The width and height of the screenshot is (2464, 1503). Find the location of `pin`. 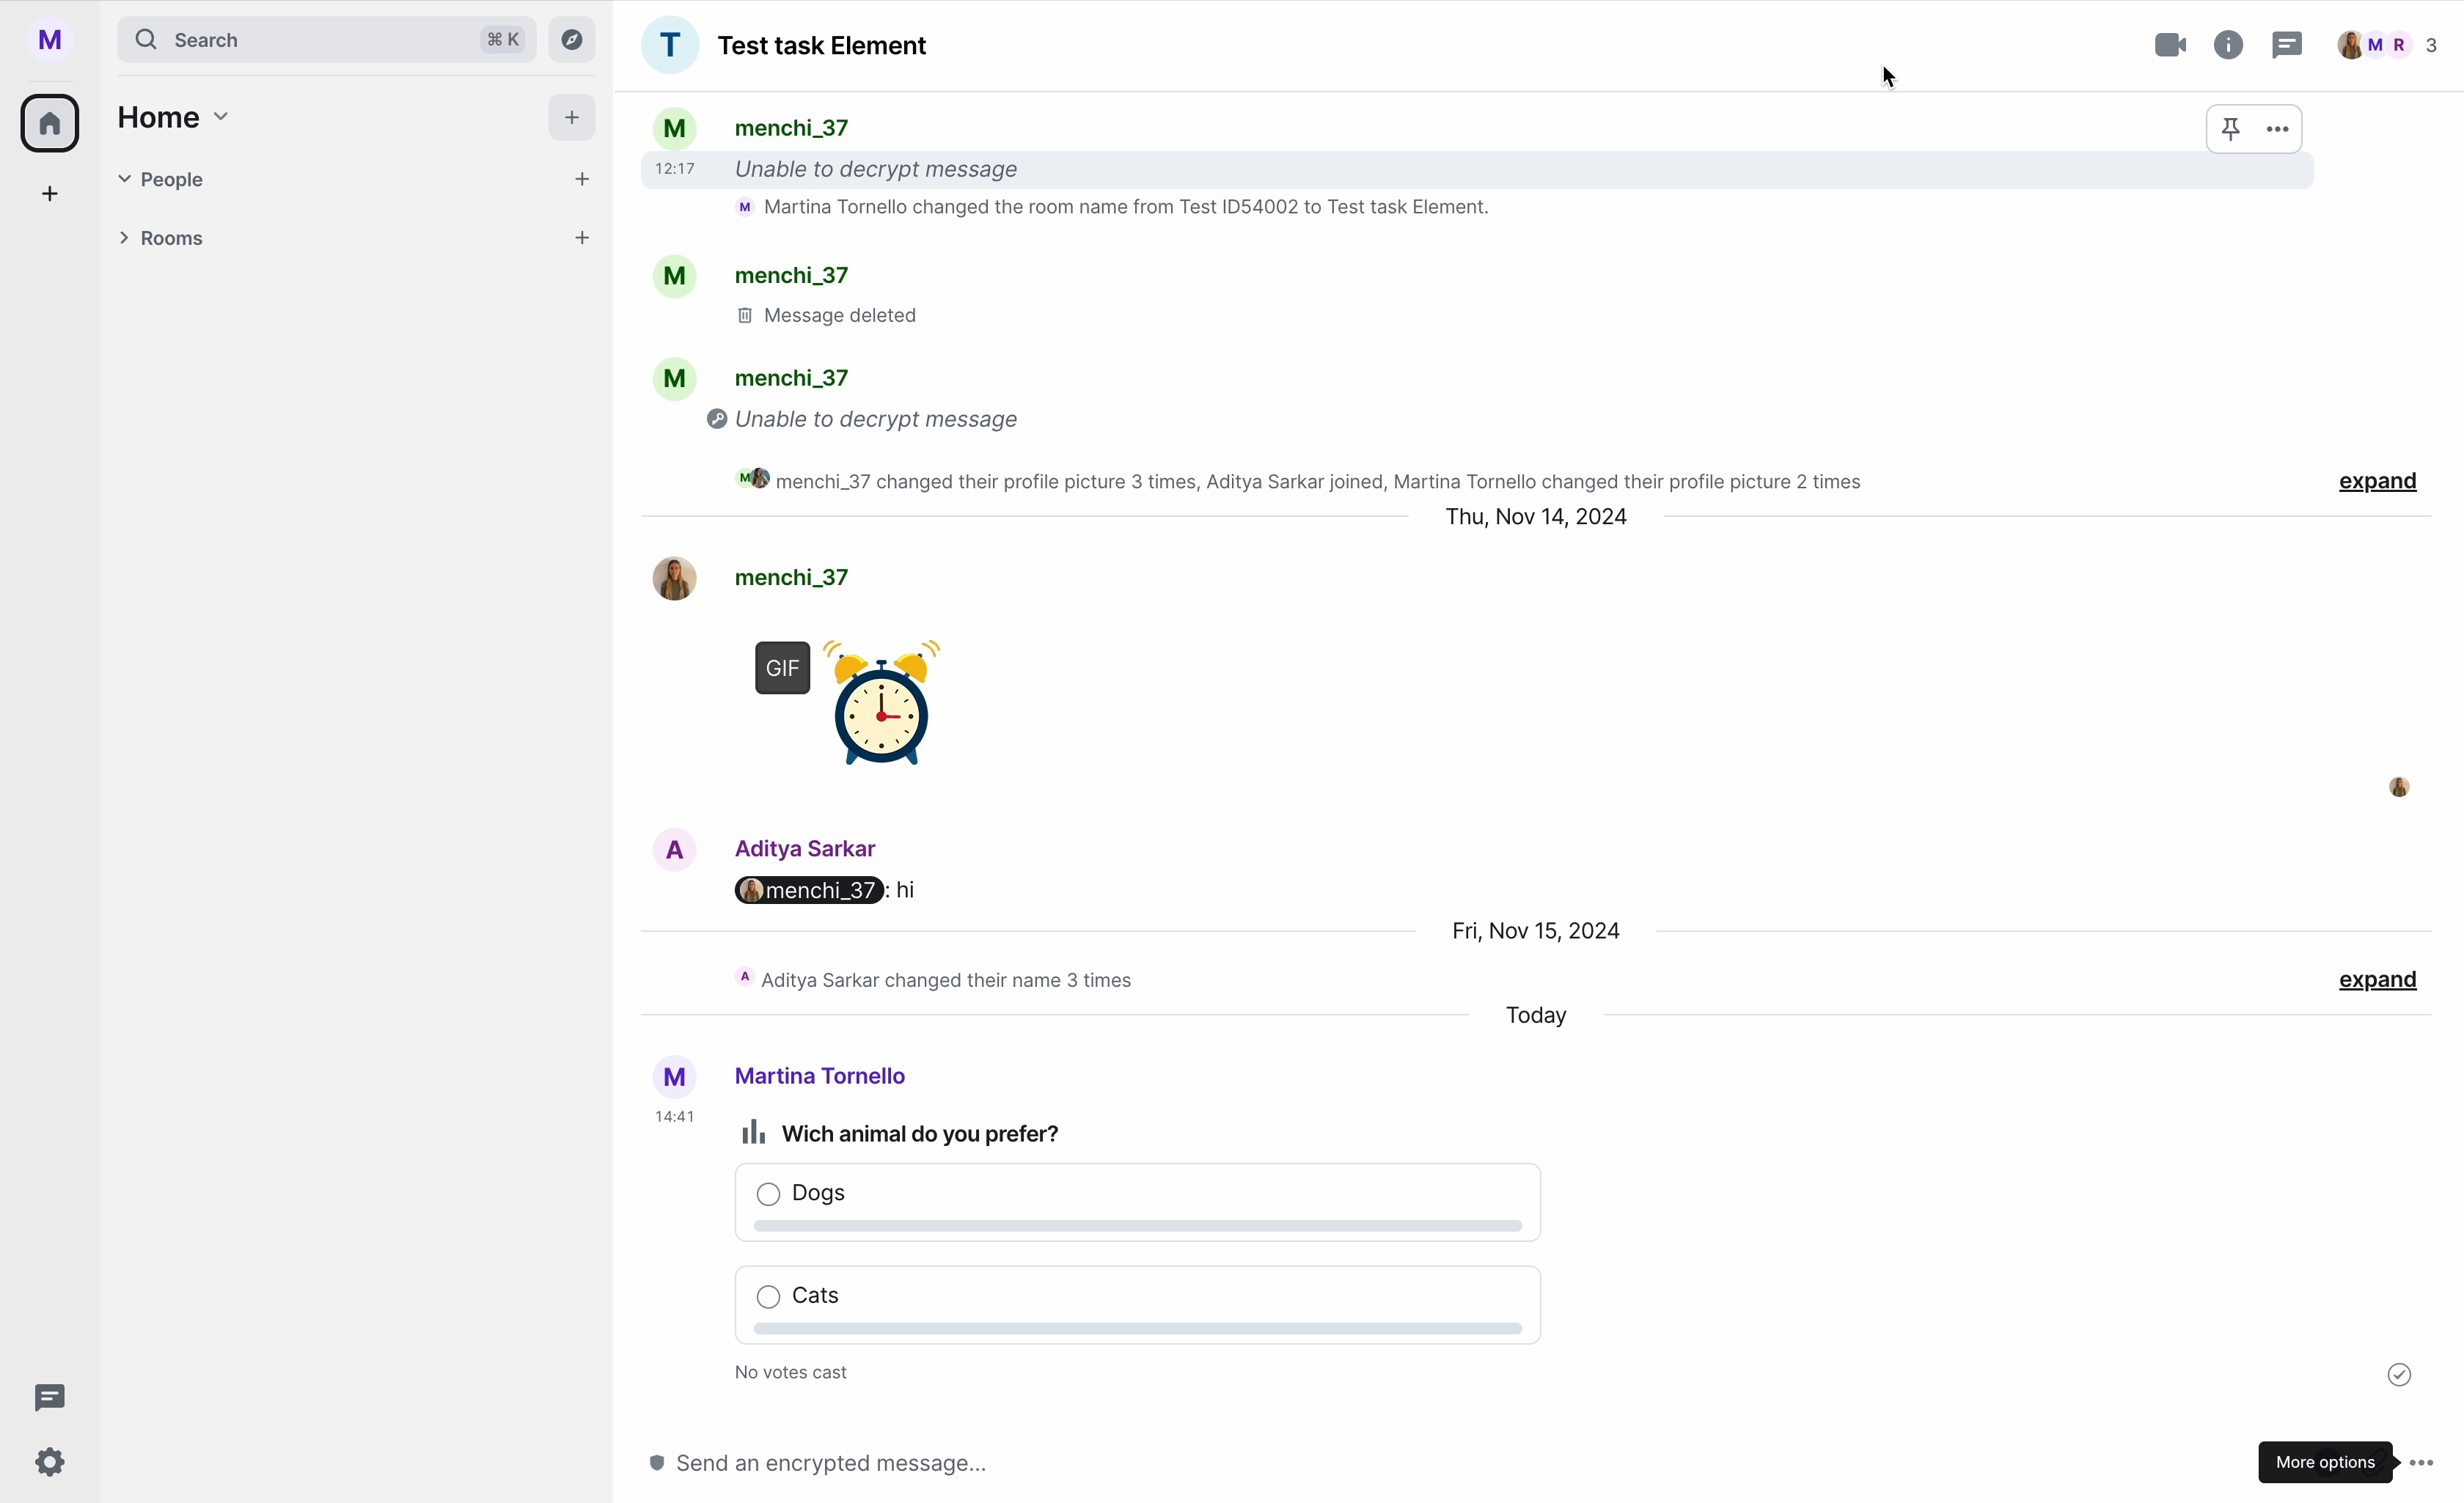

pin is located at coordinates (2231, 130).